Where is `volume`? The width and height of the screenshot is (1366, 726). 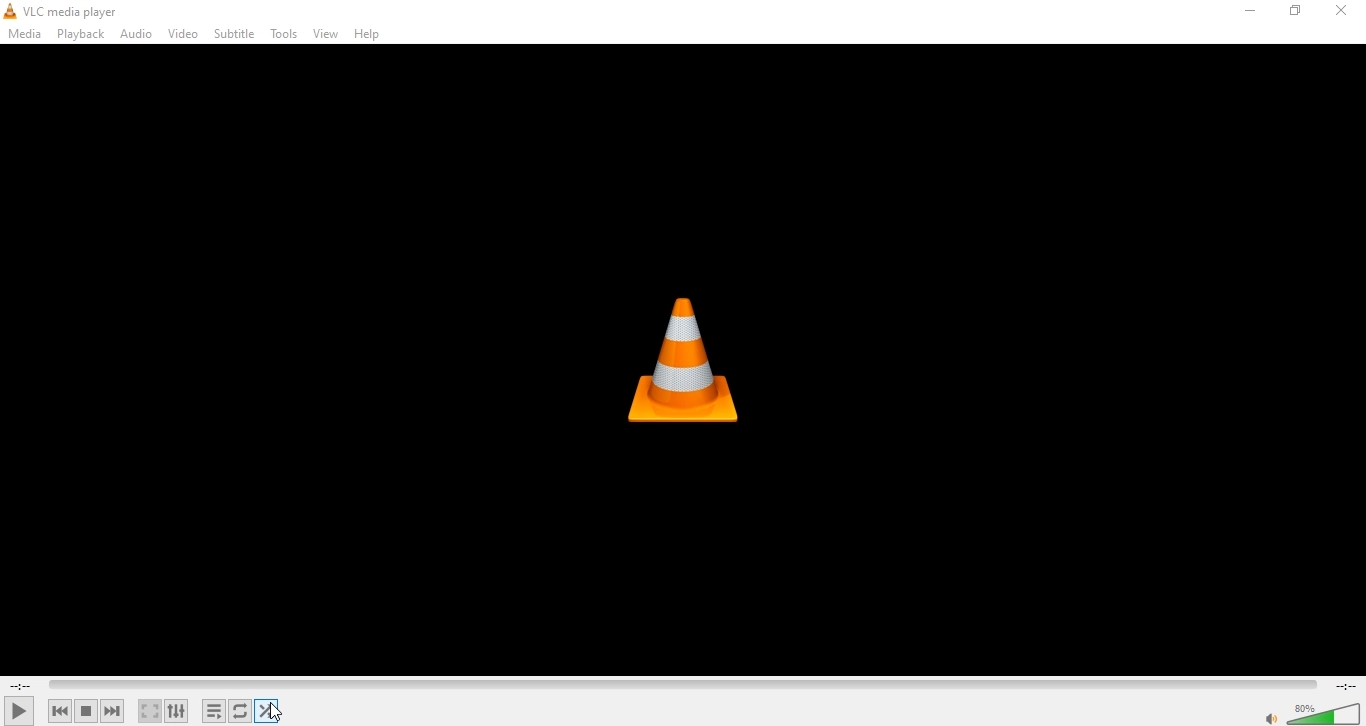 volume is located at coordinates (1268, 717).